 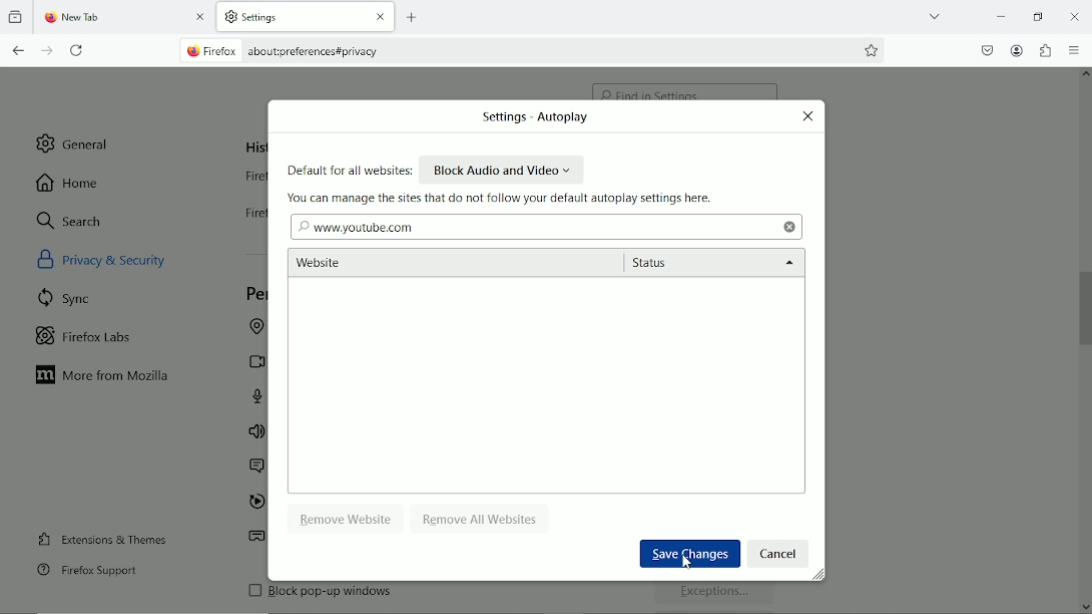 What do you see at coordinates (872, 50) in the screenshot?
I see `bookmark this page` at bounding box center [872, 50].